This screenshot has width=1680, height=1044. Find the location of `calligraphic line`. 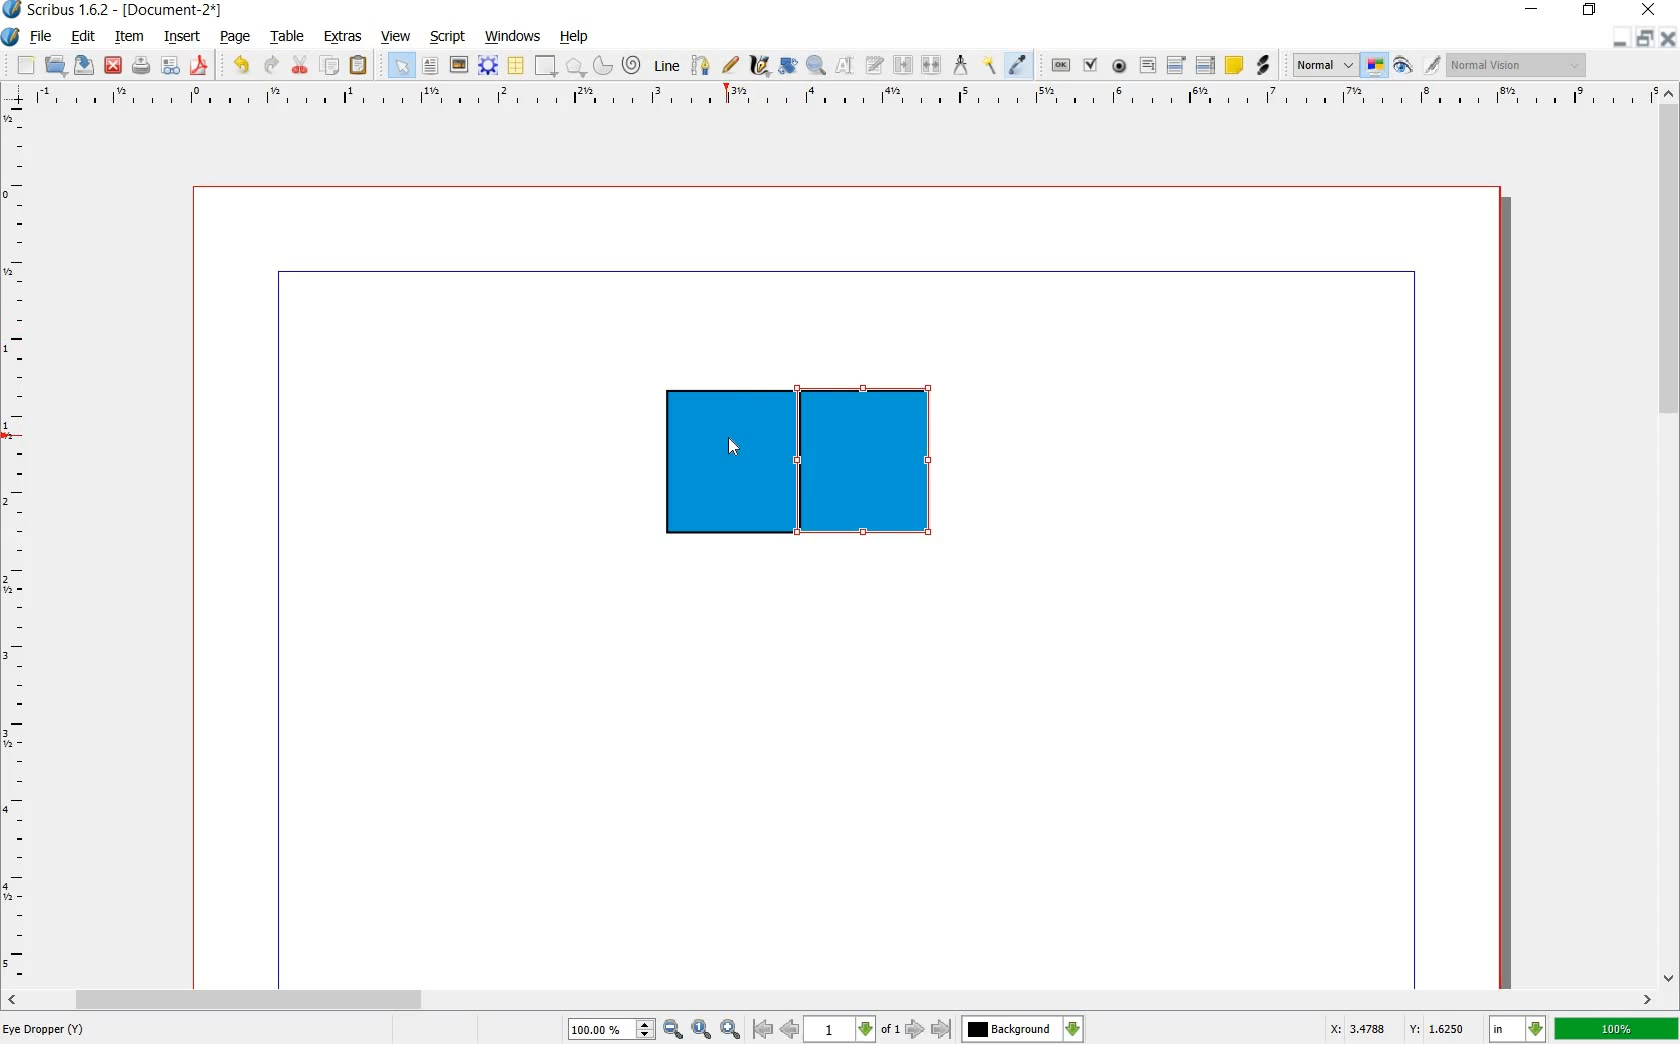

calligraphic line is located at coordinates (760, 66).